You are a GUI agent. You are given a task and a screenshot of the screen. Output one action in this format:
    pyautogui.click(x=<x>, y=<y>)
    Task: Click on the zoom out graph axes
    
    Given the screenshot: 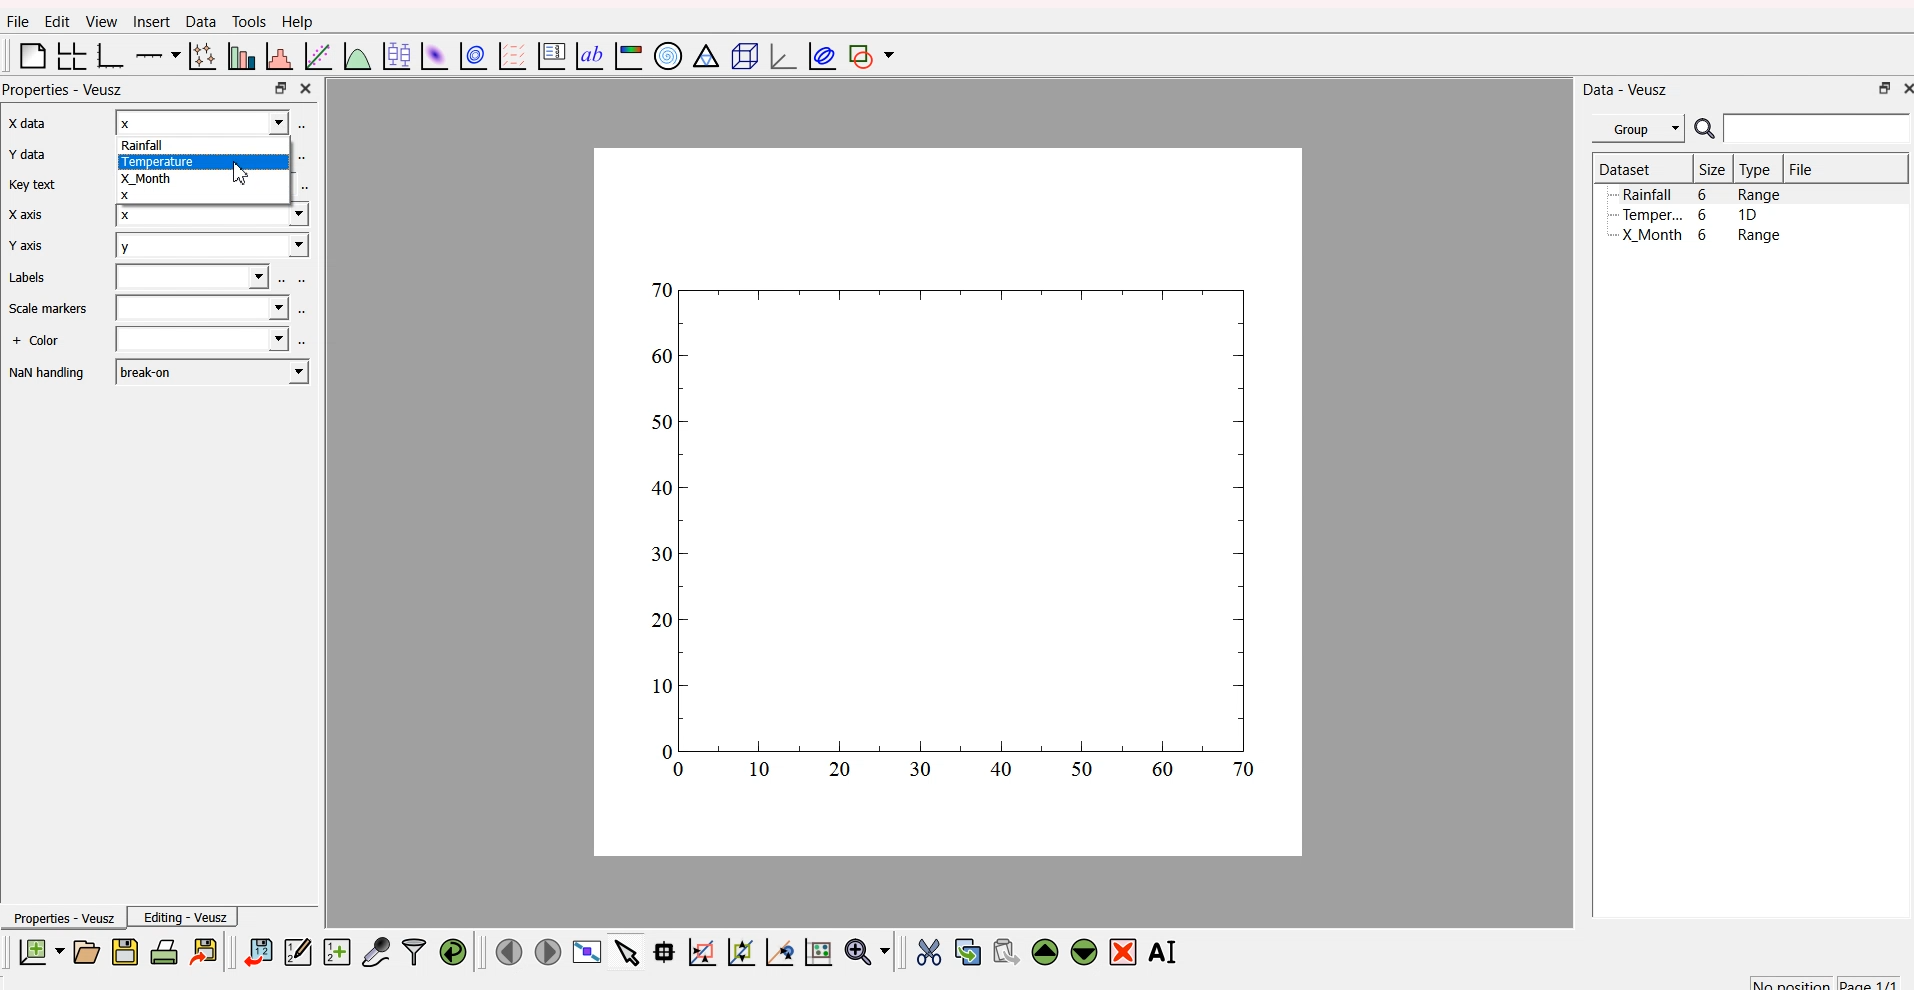 What is the action you would take?
    pyautogui.click(x=778, y=952)
    